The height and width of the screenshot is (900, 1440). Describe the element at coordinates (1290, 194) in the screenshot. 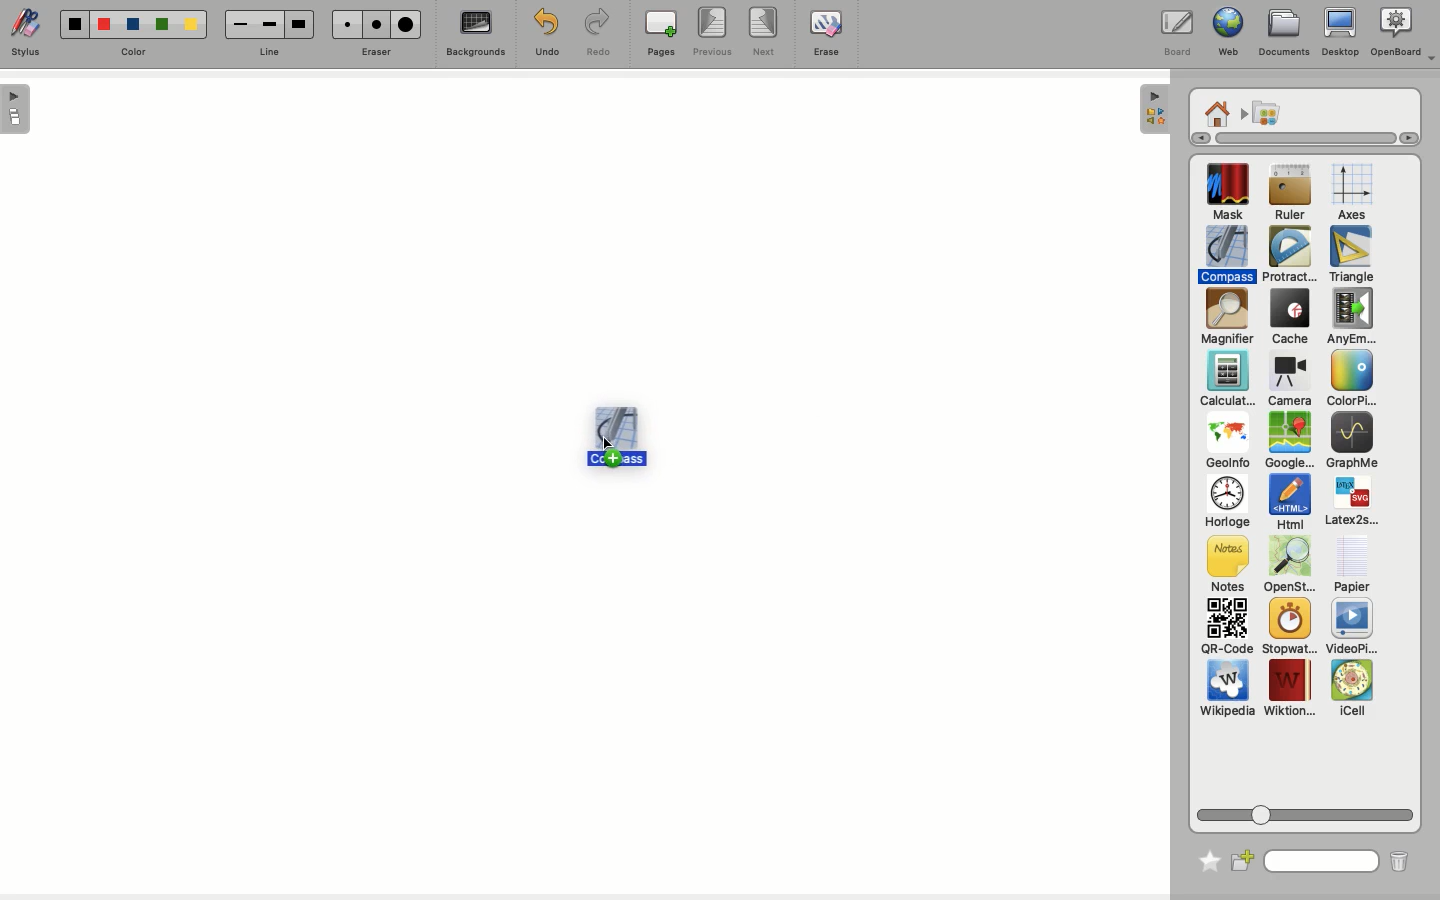

I see `Ruler` at that location.